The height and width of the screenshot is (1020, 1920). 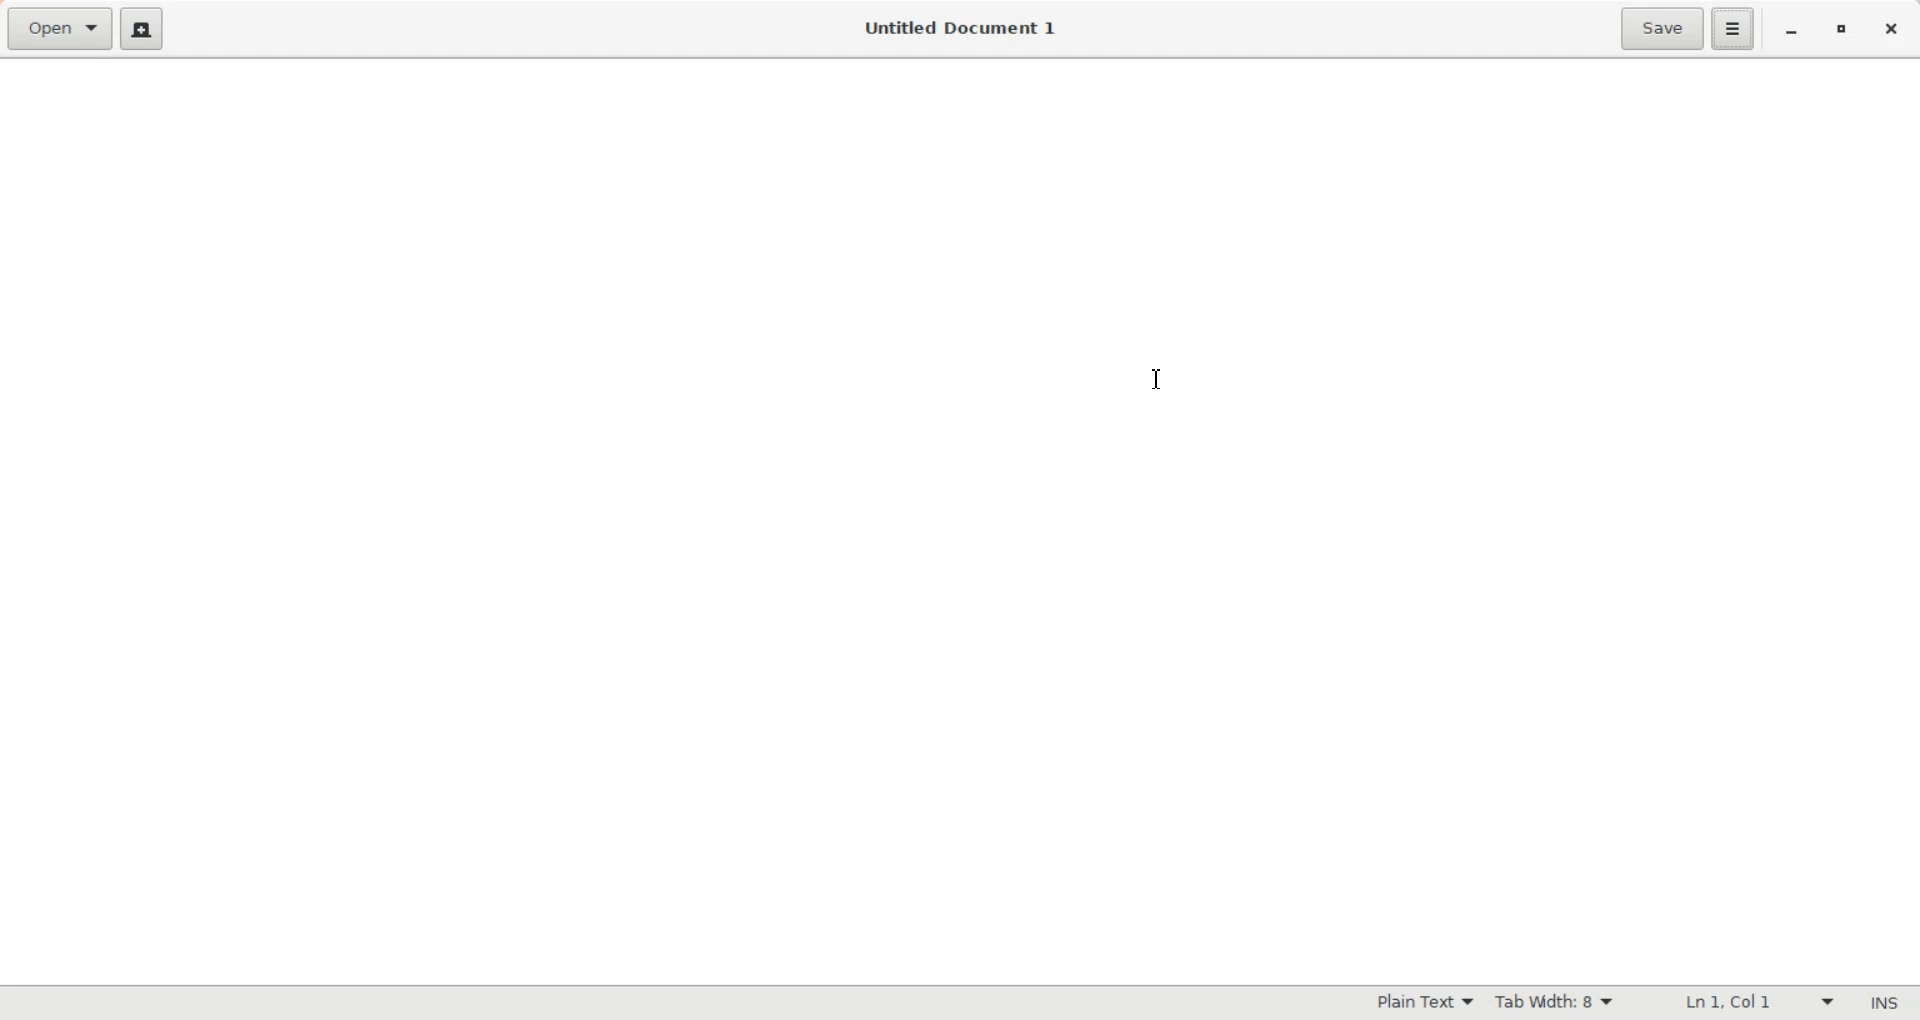 I want to click on Tab width, so click(x=1555, y=1002).